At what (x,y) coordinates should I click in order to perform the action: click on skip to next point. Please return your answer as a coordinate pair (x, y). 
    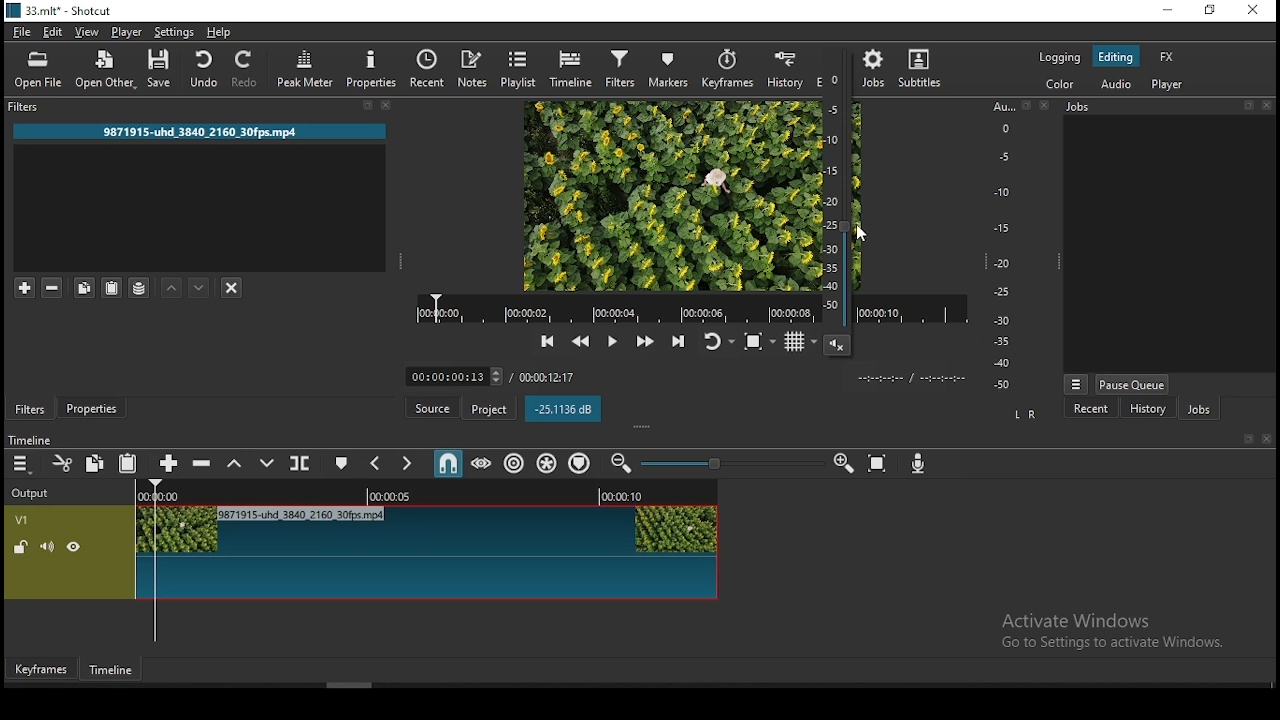
    Looking at the image, I should click on (677, 340).